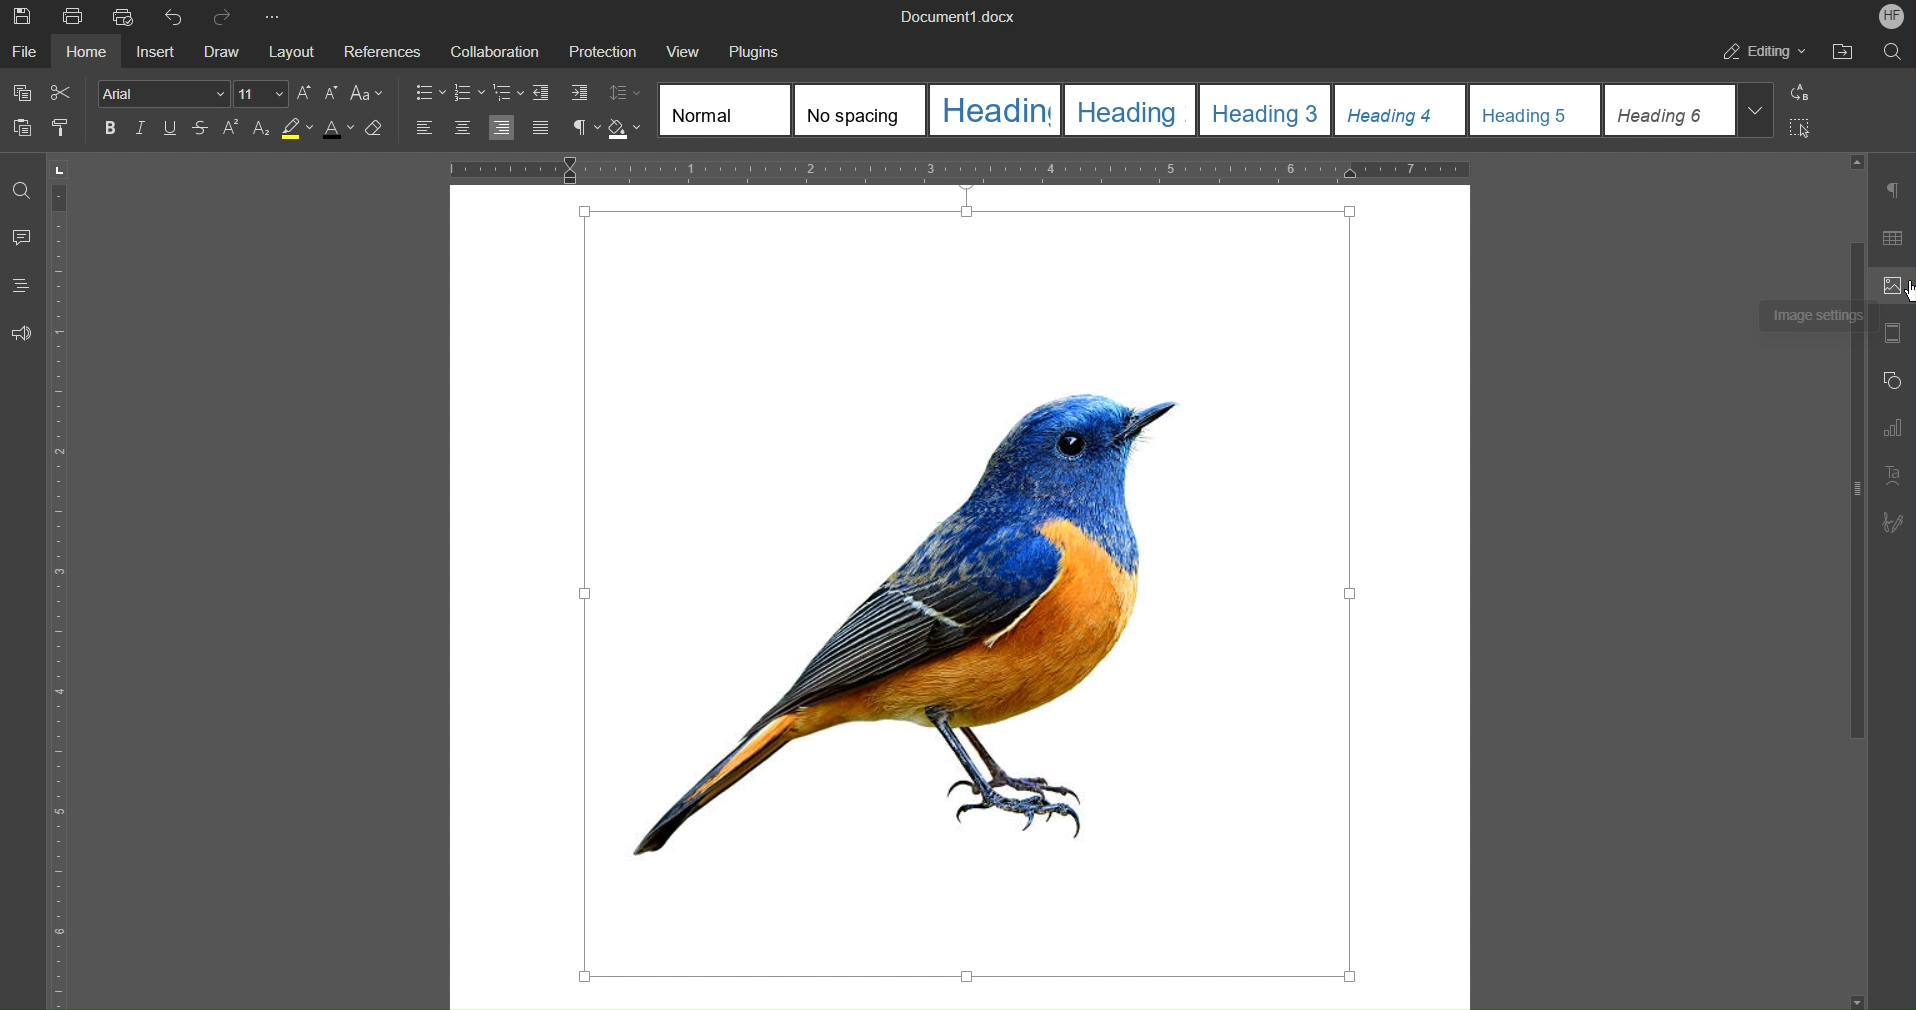 This screenshot has width=1916, height=1010. What do you see at coordinates (1796, 93) in the screenshot?
I see `Replace` at bounding box center [1796, 93].